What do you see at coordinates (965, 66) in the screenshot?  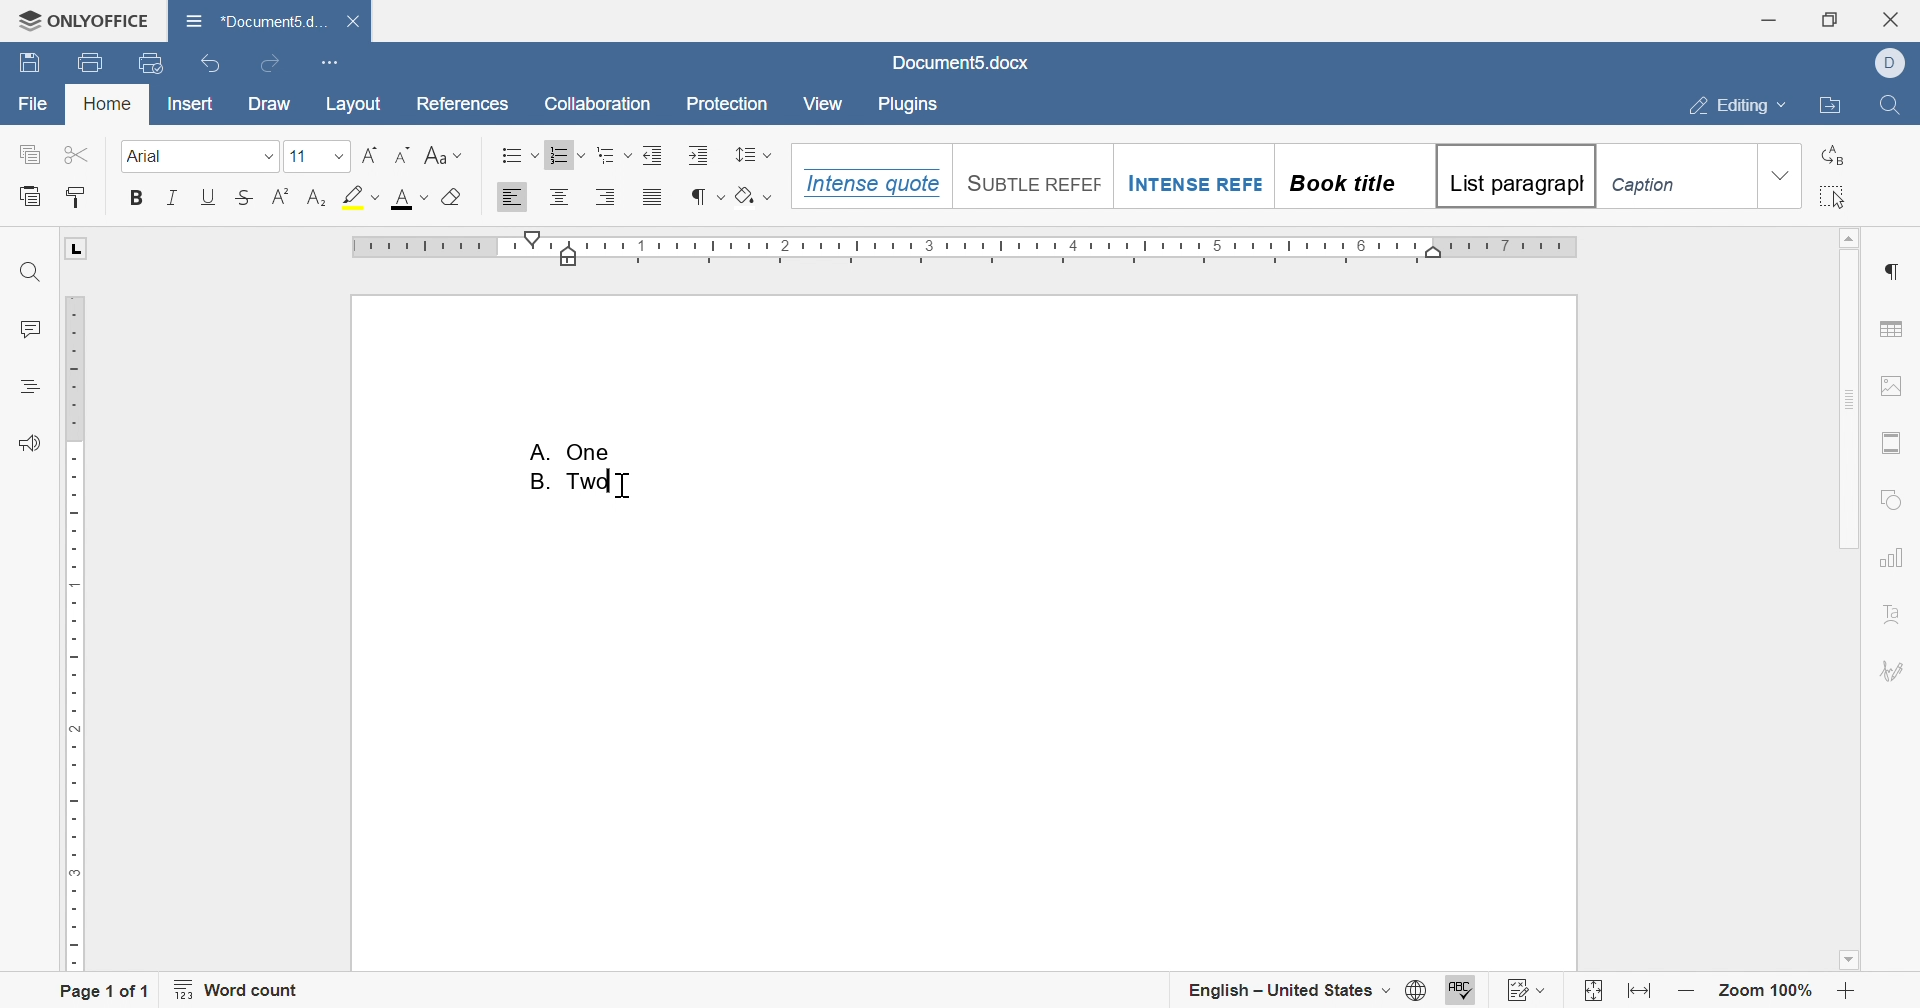 I see `document5.docx` at bounding box center [965, 66].